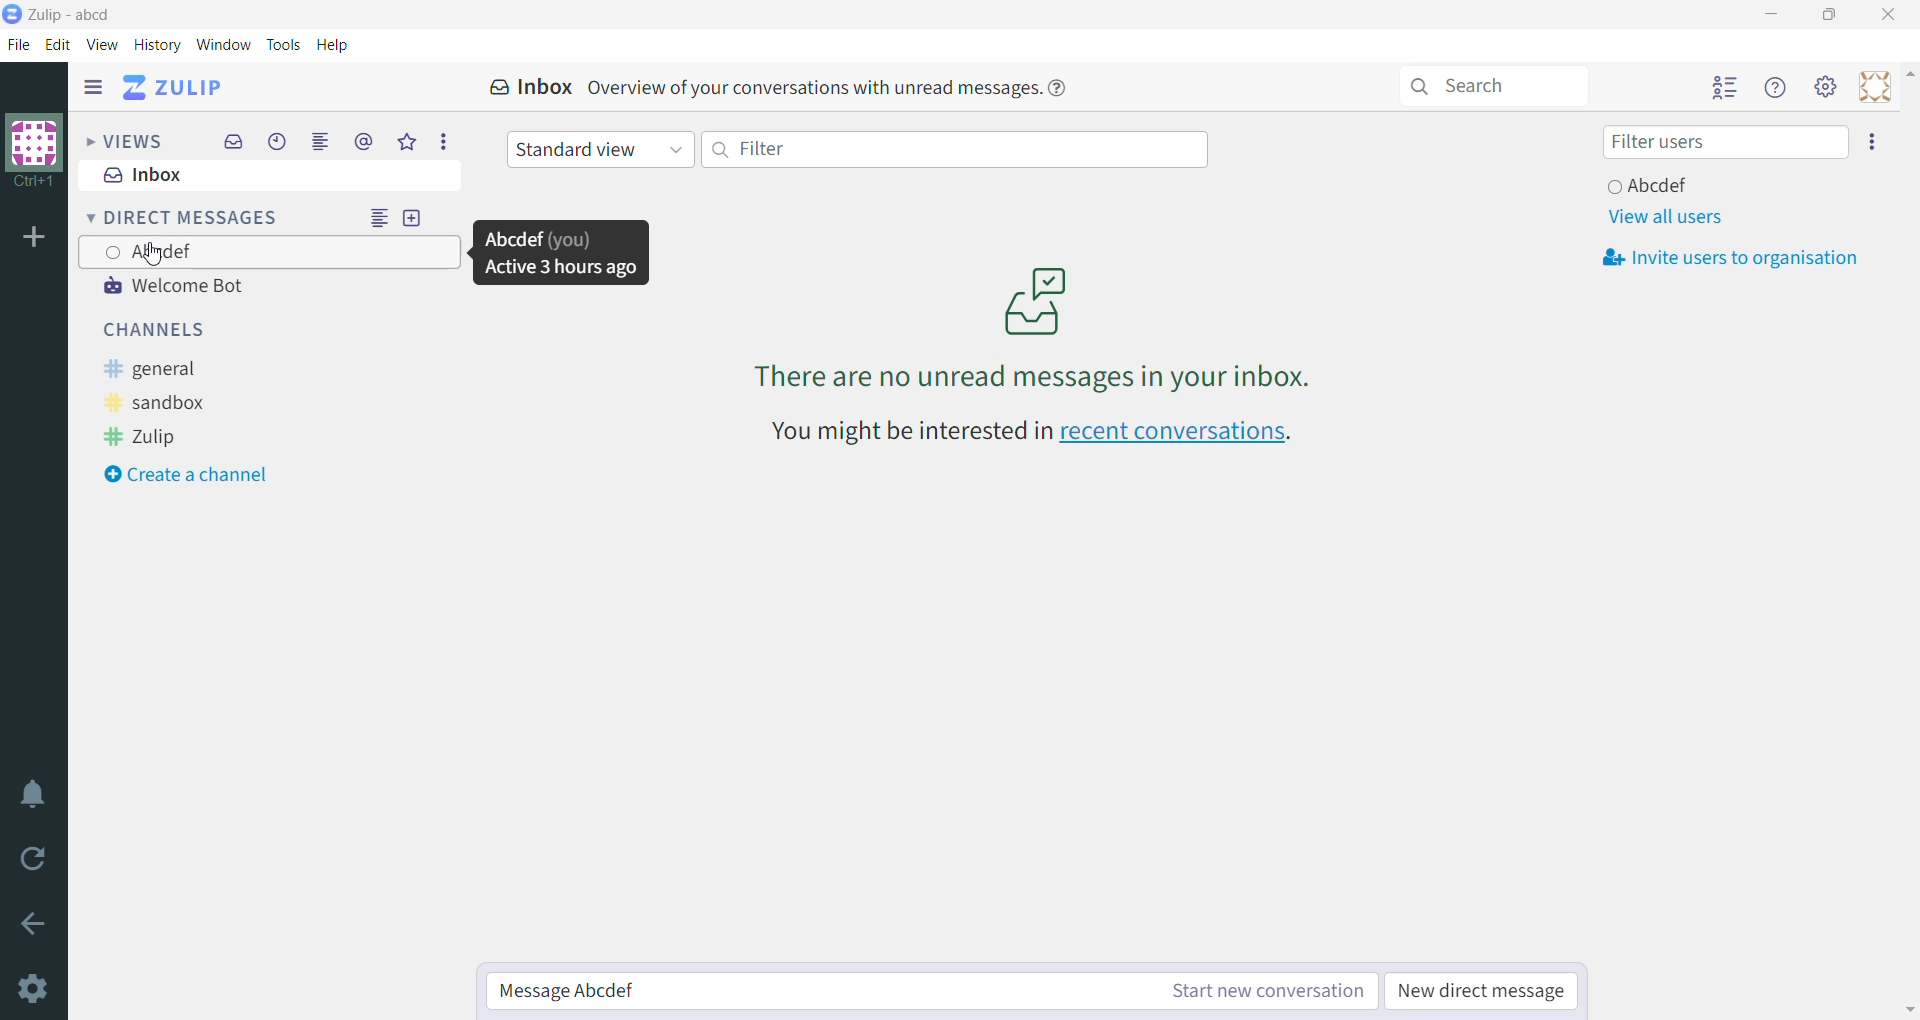  What do you see at coordinates (19, 46) in the screenshot?
I see `File` at bounding box center [19, 46].